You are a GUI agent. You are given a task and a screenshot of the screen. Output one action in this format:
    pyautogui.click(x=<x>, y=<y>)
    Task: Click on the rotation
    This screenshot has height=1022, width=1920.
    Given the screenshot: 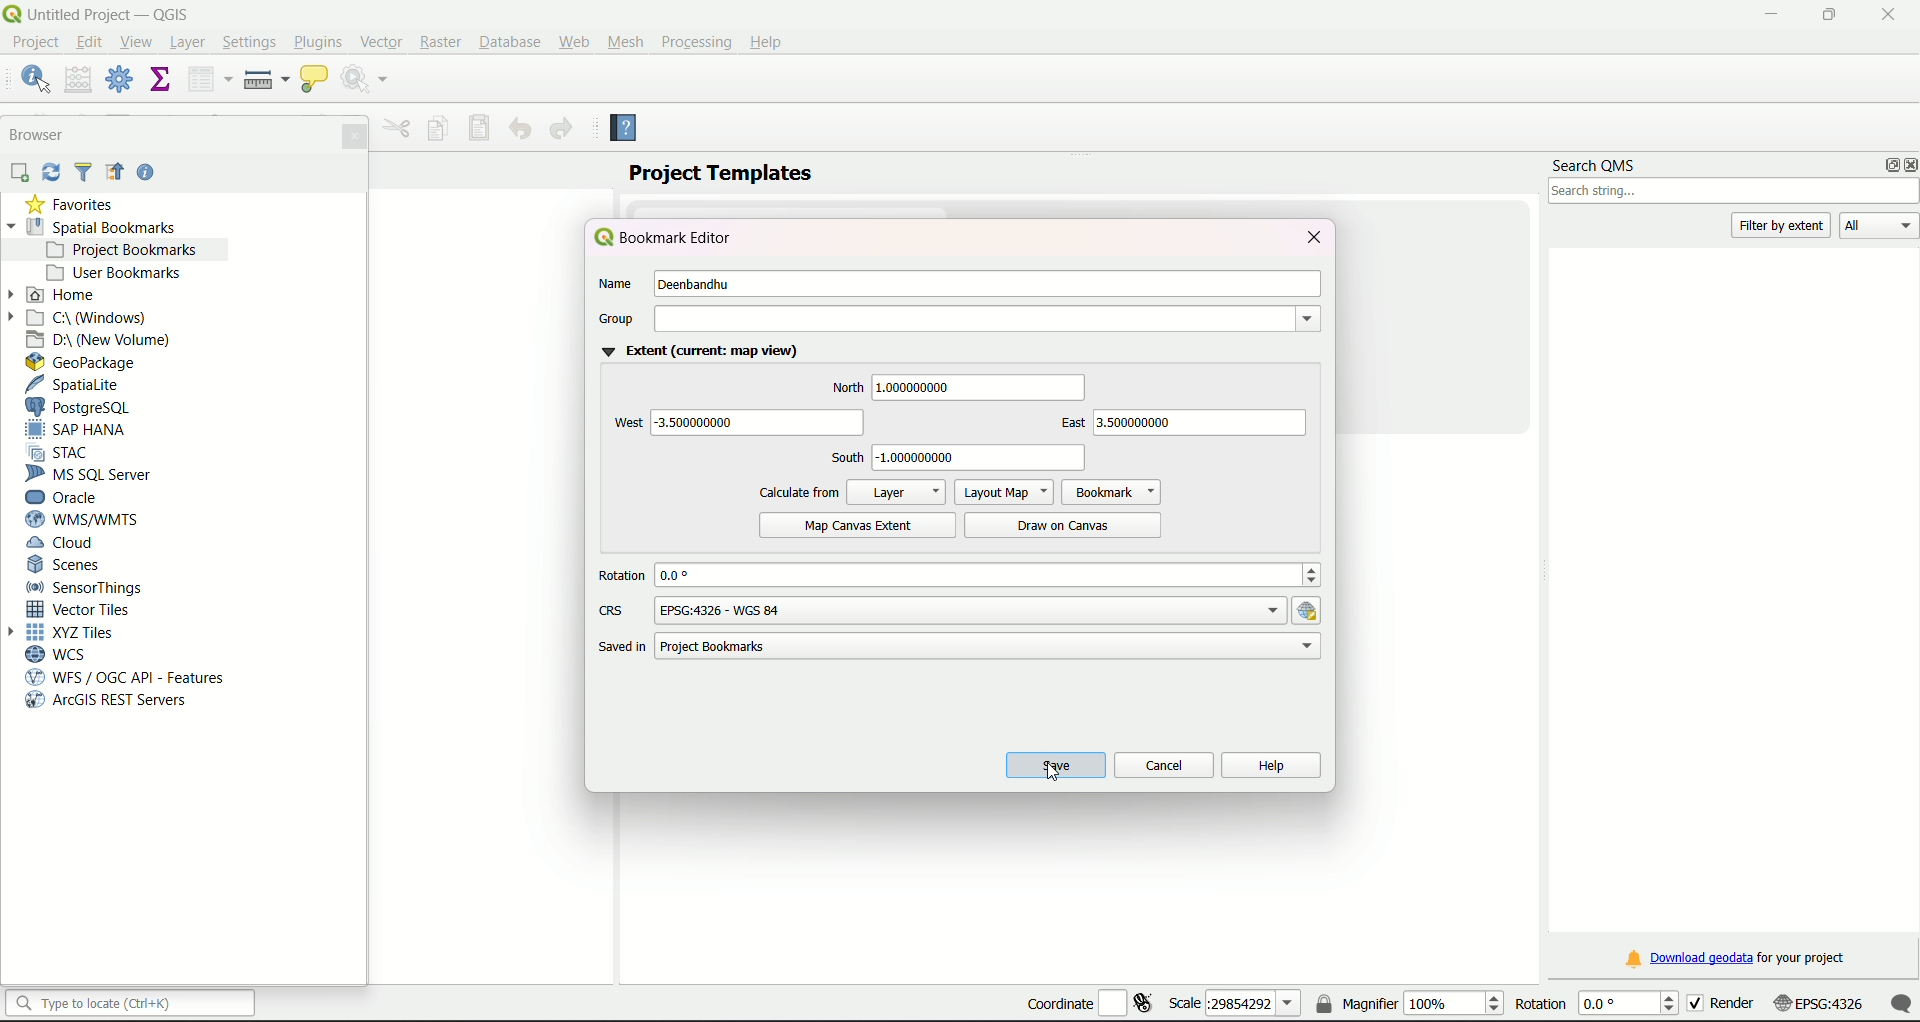 What is the action you would take?
    pyautogui.click(x=1599, y=1003)
    